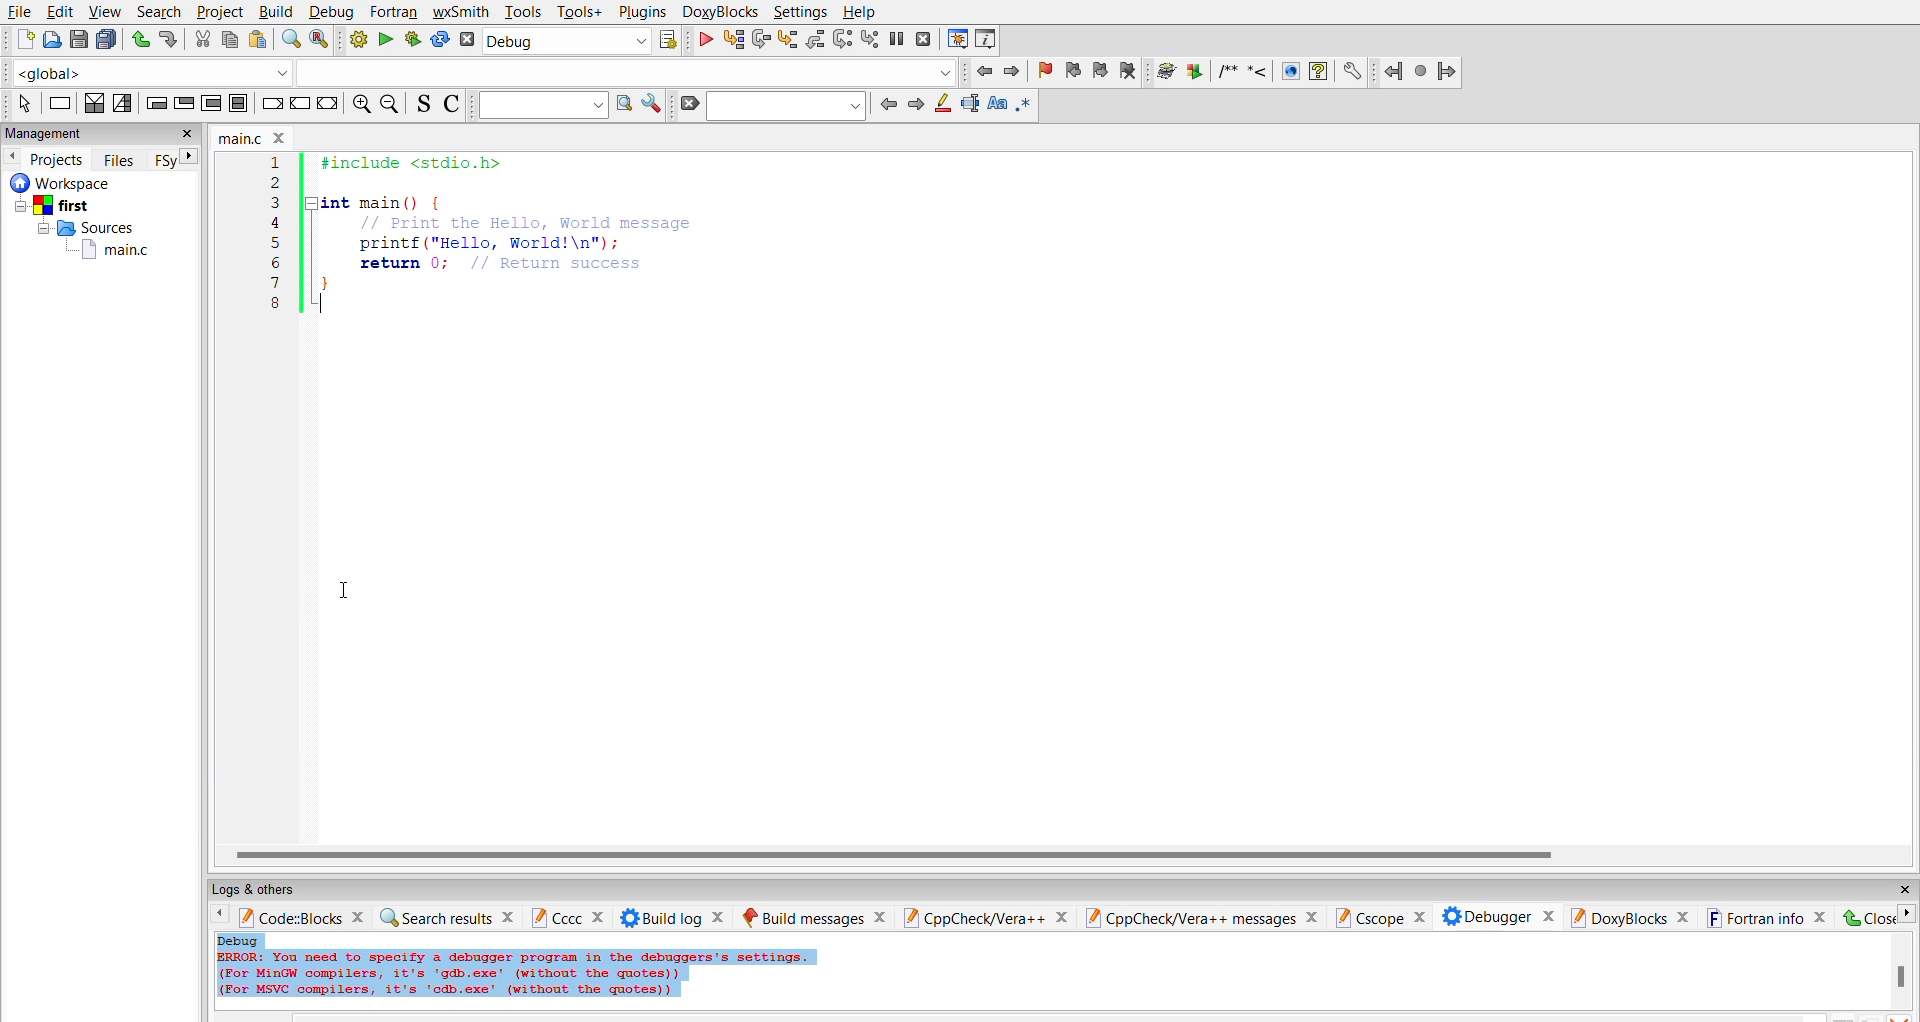 This screenshot has height=1022, width=1920. I want to click on jump forward, so click(1449, 72).